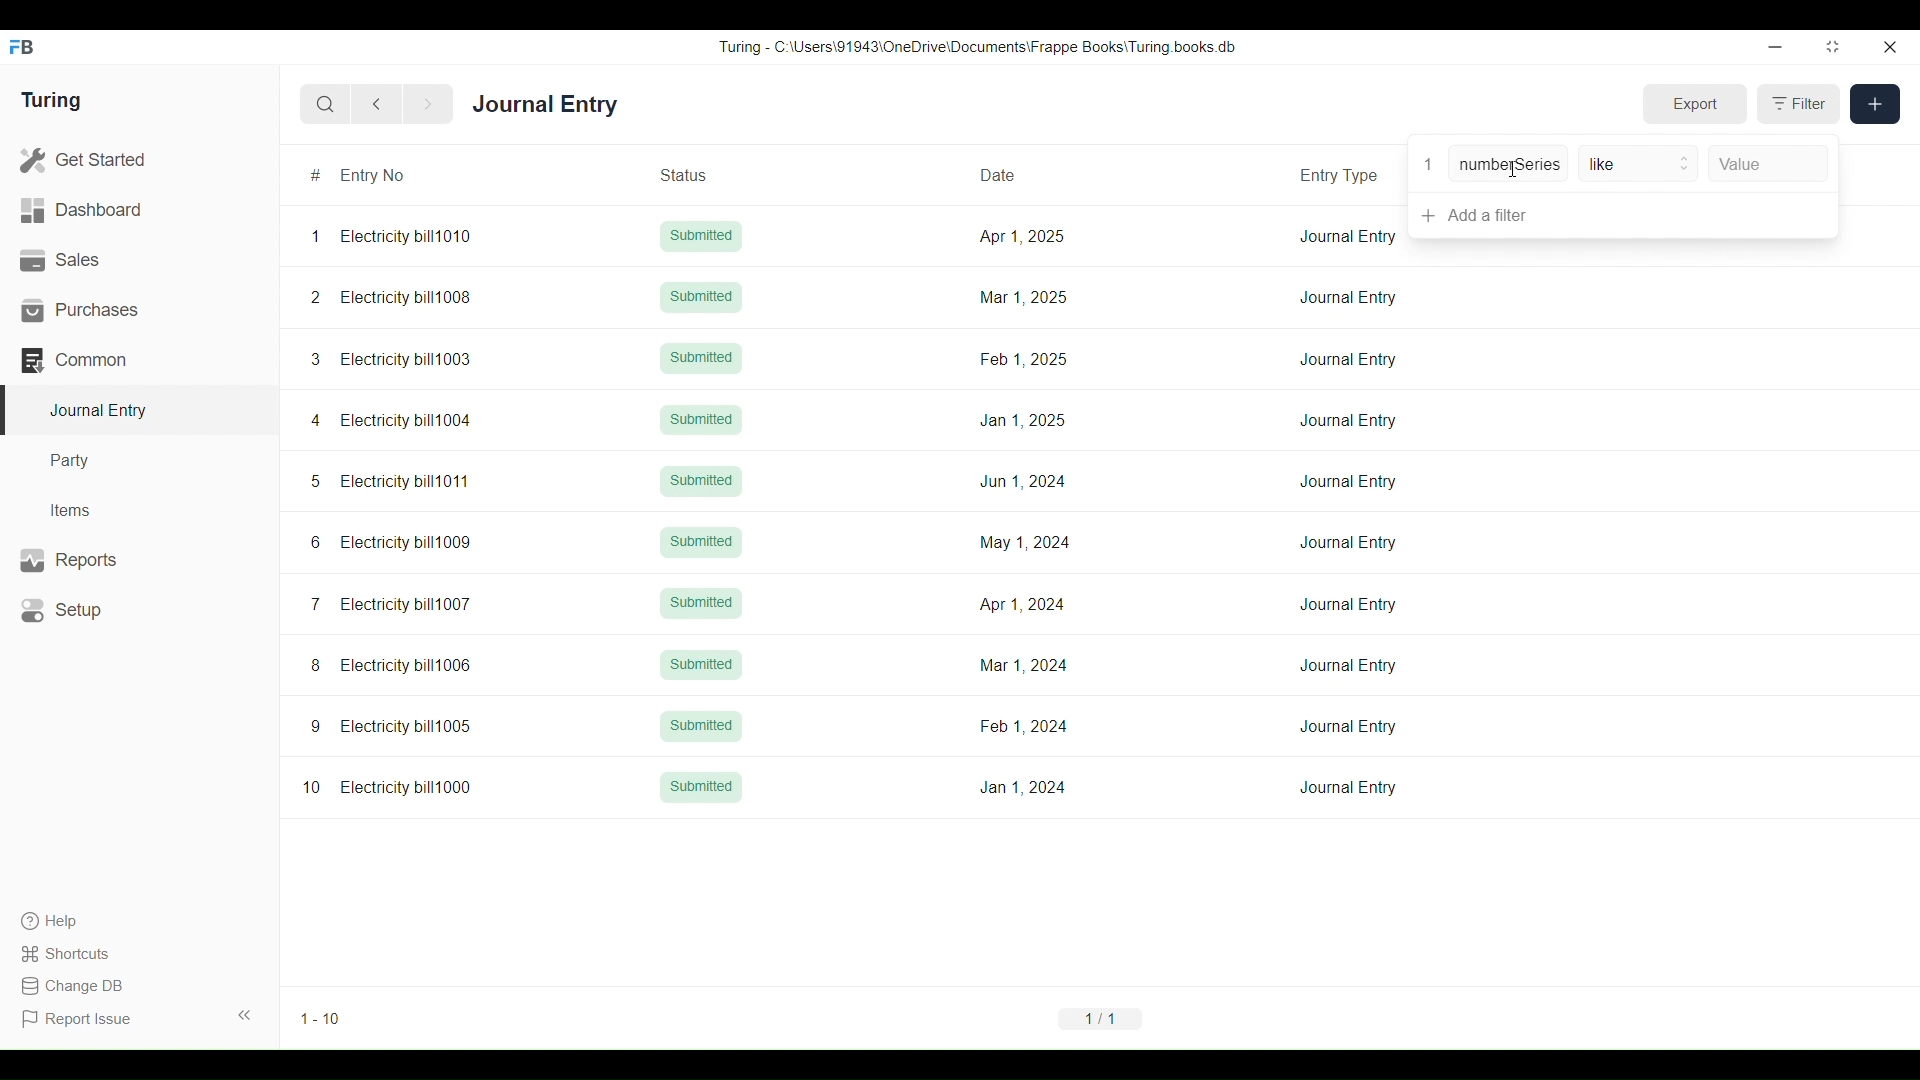 This screenshot has height=1080, width=1920. What do you see at coordinates (390, 604) in the screenshot?
I see `7 Electricity bill1007` at bounding box center [390, 604].